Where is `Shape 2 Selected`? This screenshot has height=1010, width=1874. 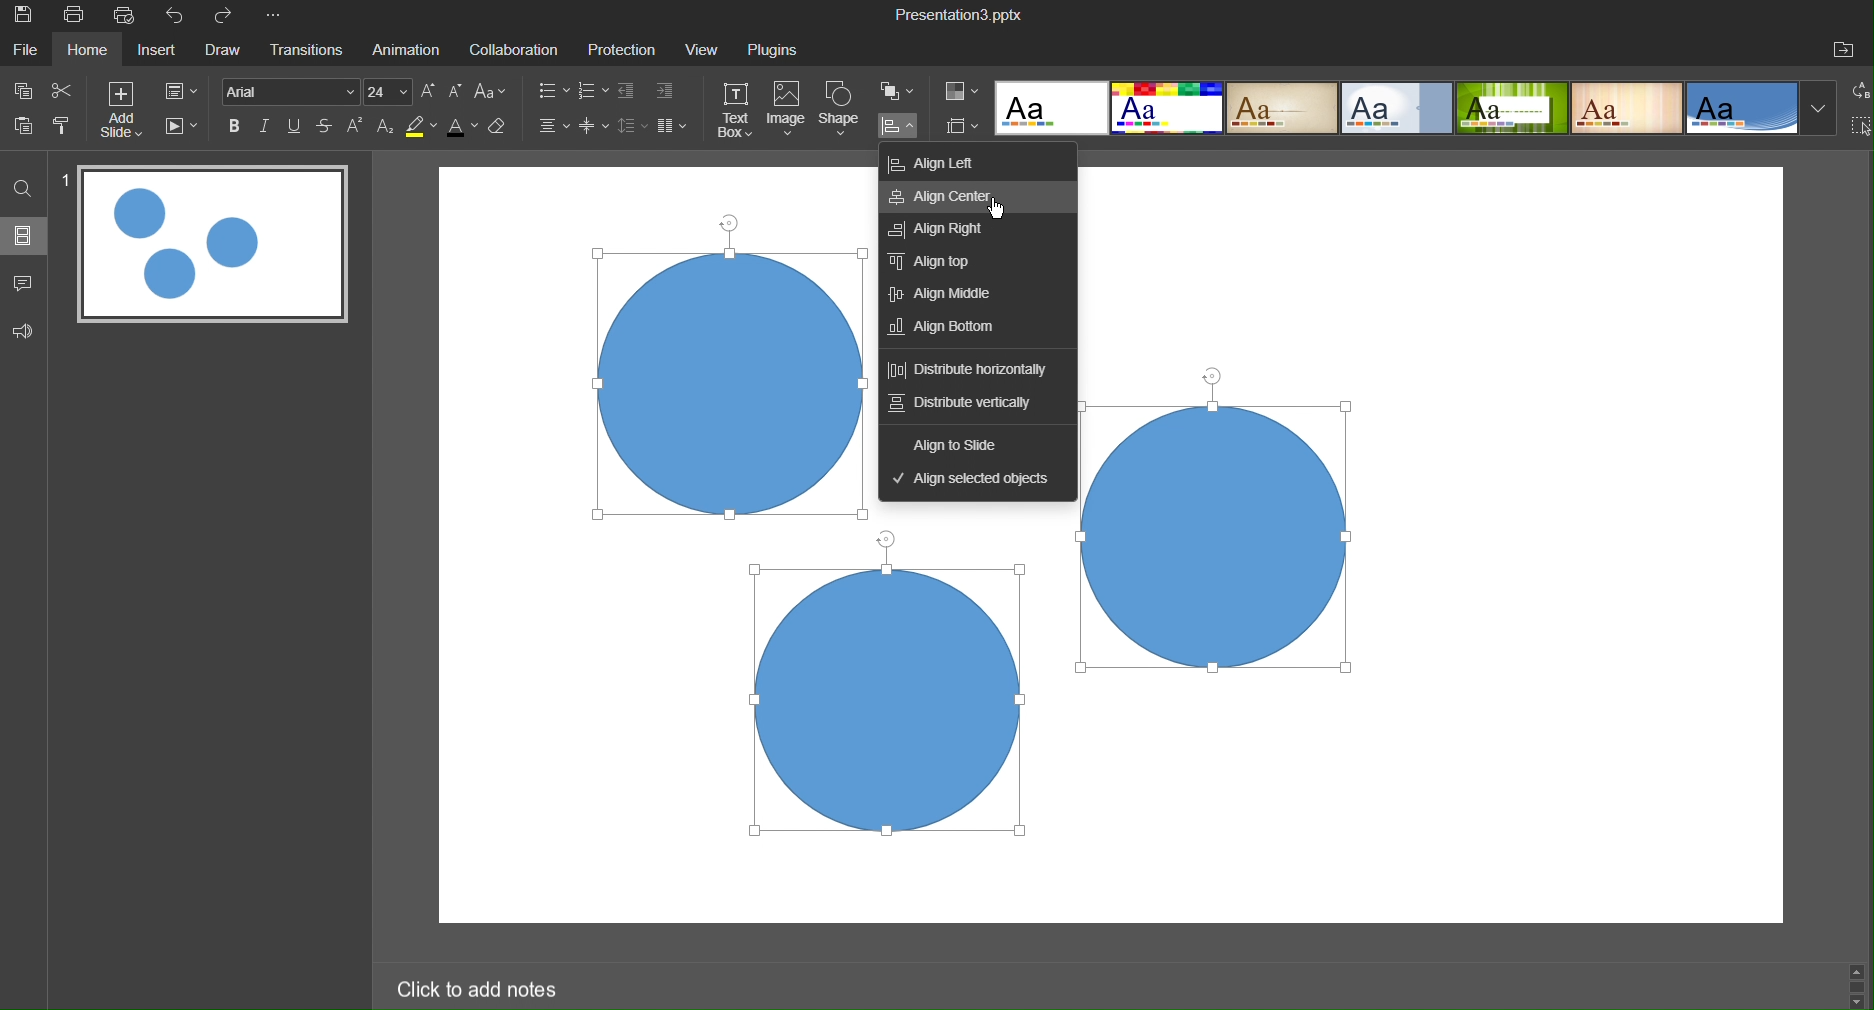 Shape 2 Selected is located at coordinates (1213, 537).